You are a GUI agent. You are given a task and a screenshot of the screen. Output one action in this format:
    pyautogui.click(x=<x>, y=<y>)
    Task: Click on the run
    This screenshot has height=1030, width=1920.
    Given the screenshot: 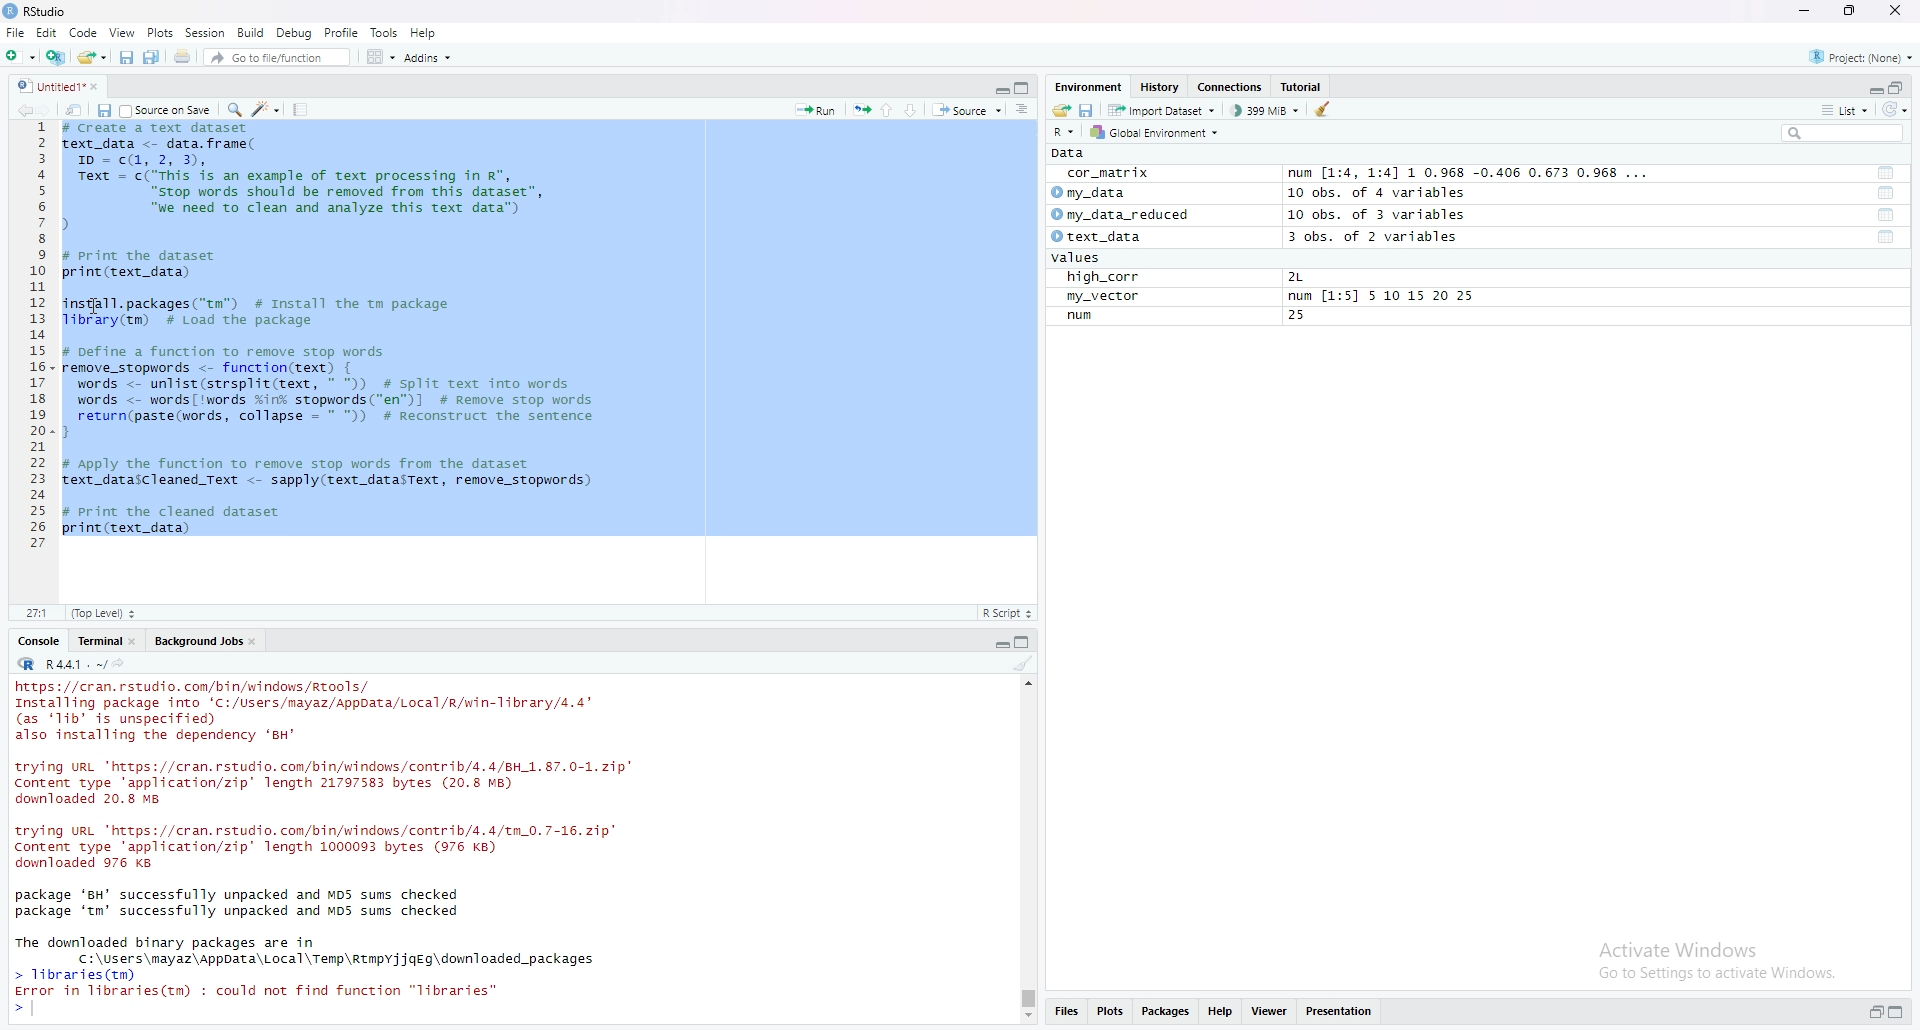 What is the action you would take?
    pyautogui.click(x=1075, y=316)
    